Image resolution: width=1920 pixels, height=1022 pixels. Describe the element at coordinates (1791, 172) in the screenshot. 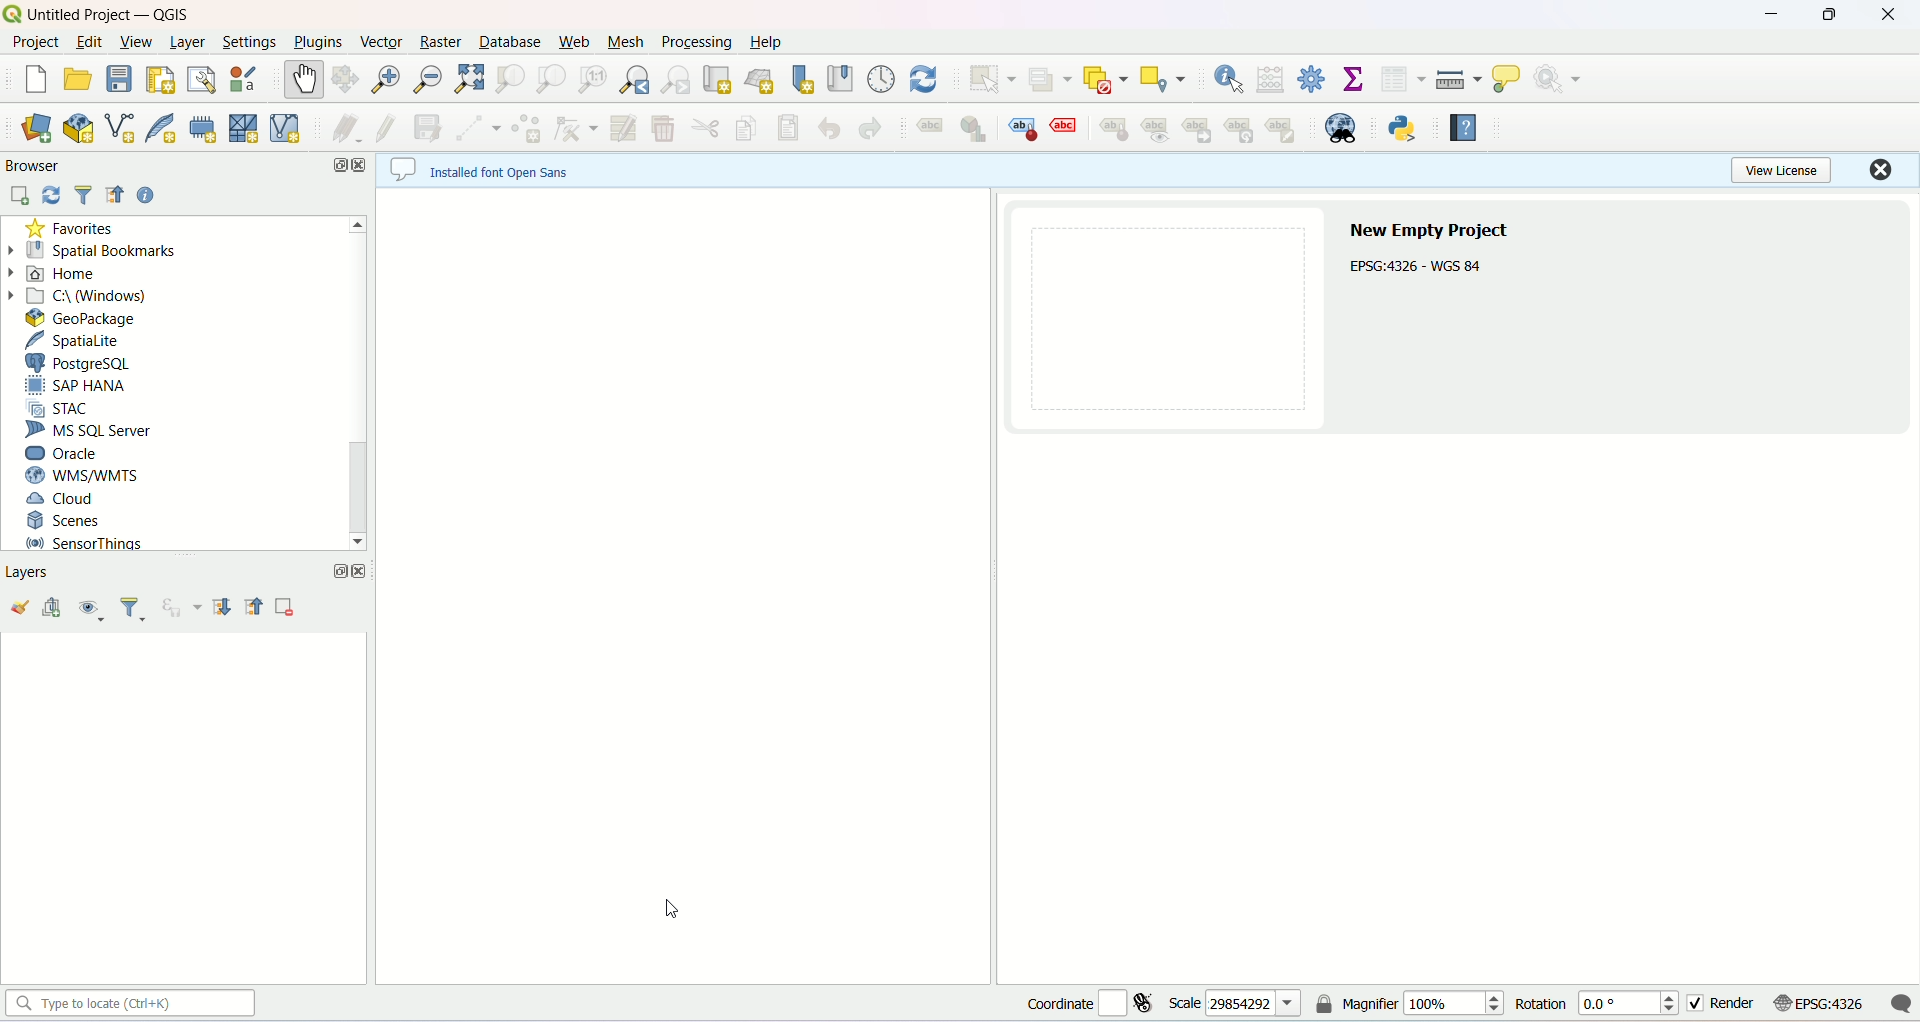

I see `view license` at that location.